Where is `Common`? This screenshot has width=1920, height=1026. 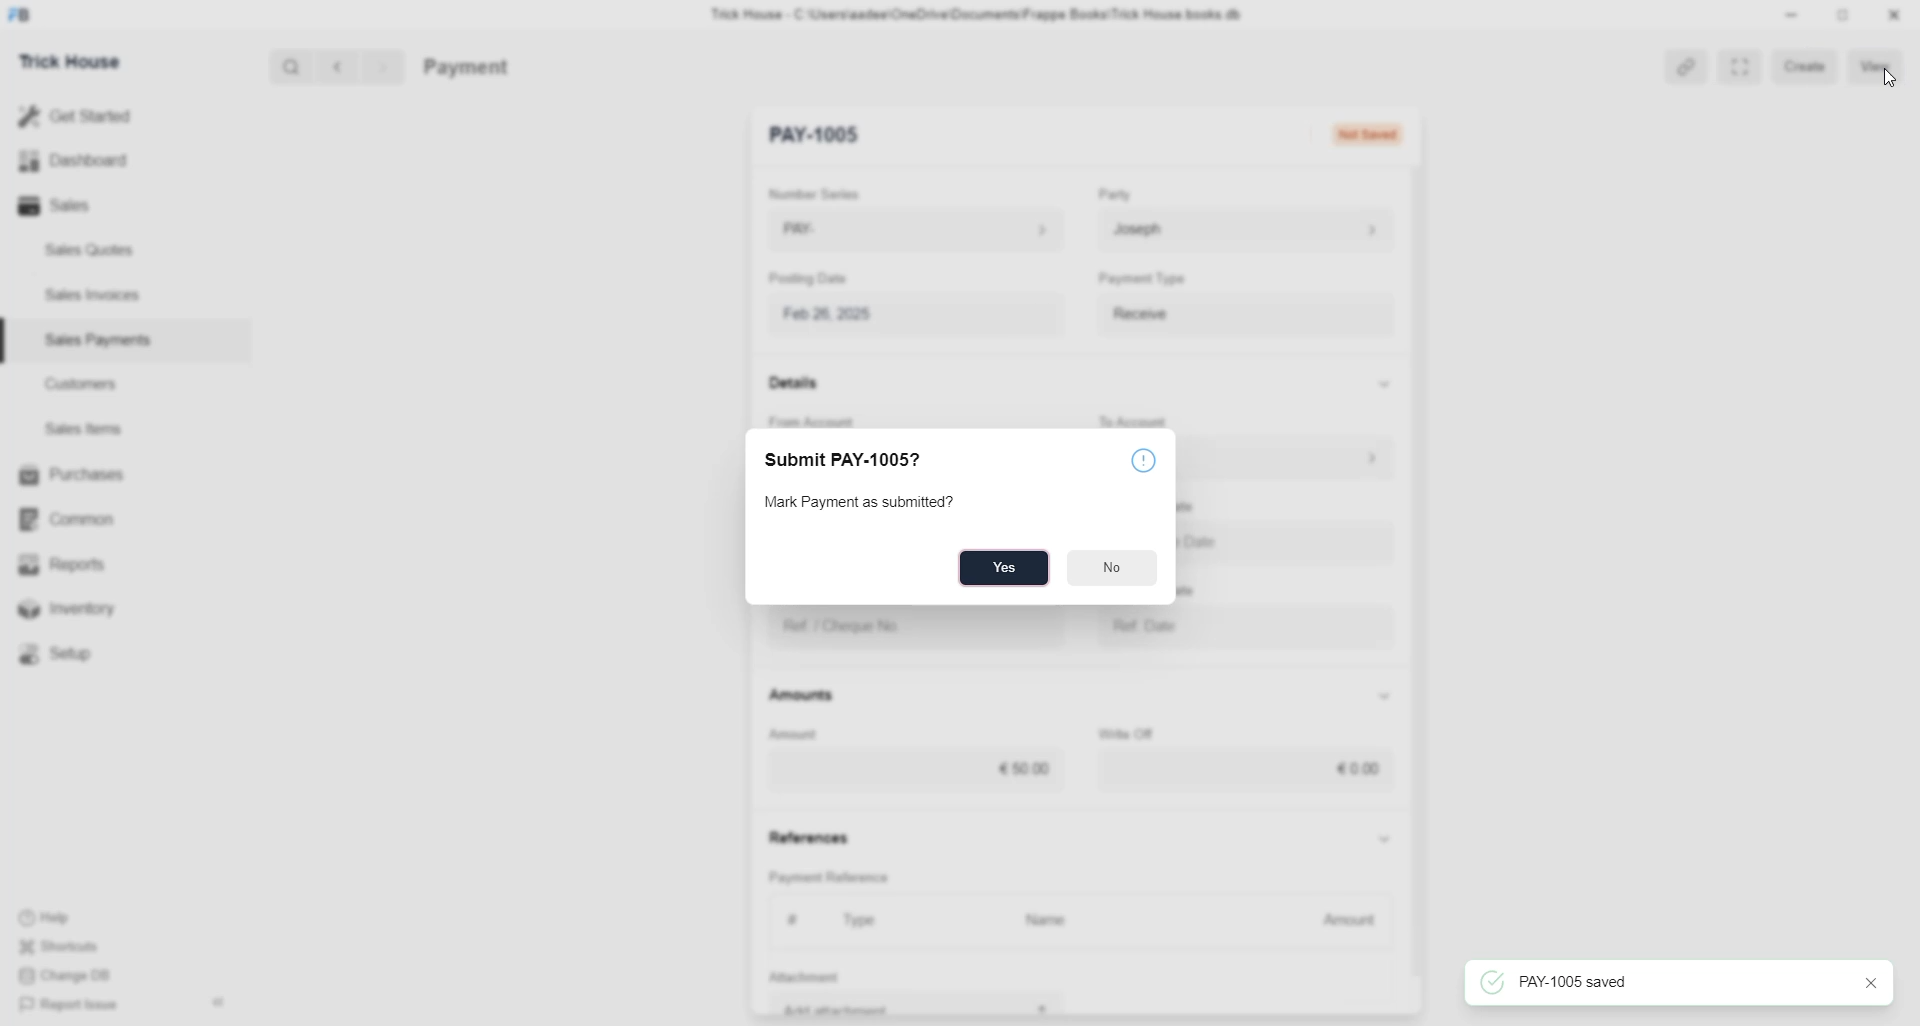 Common is located at coordinates (76, 521).